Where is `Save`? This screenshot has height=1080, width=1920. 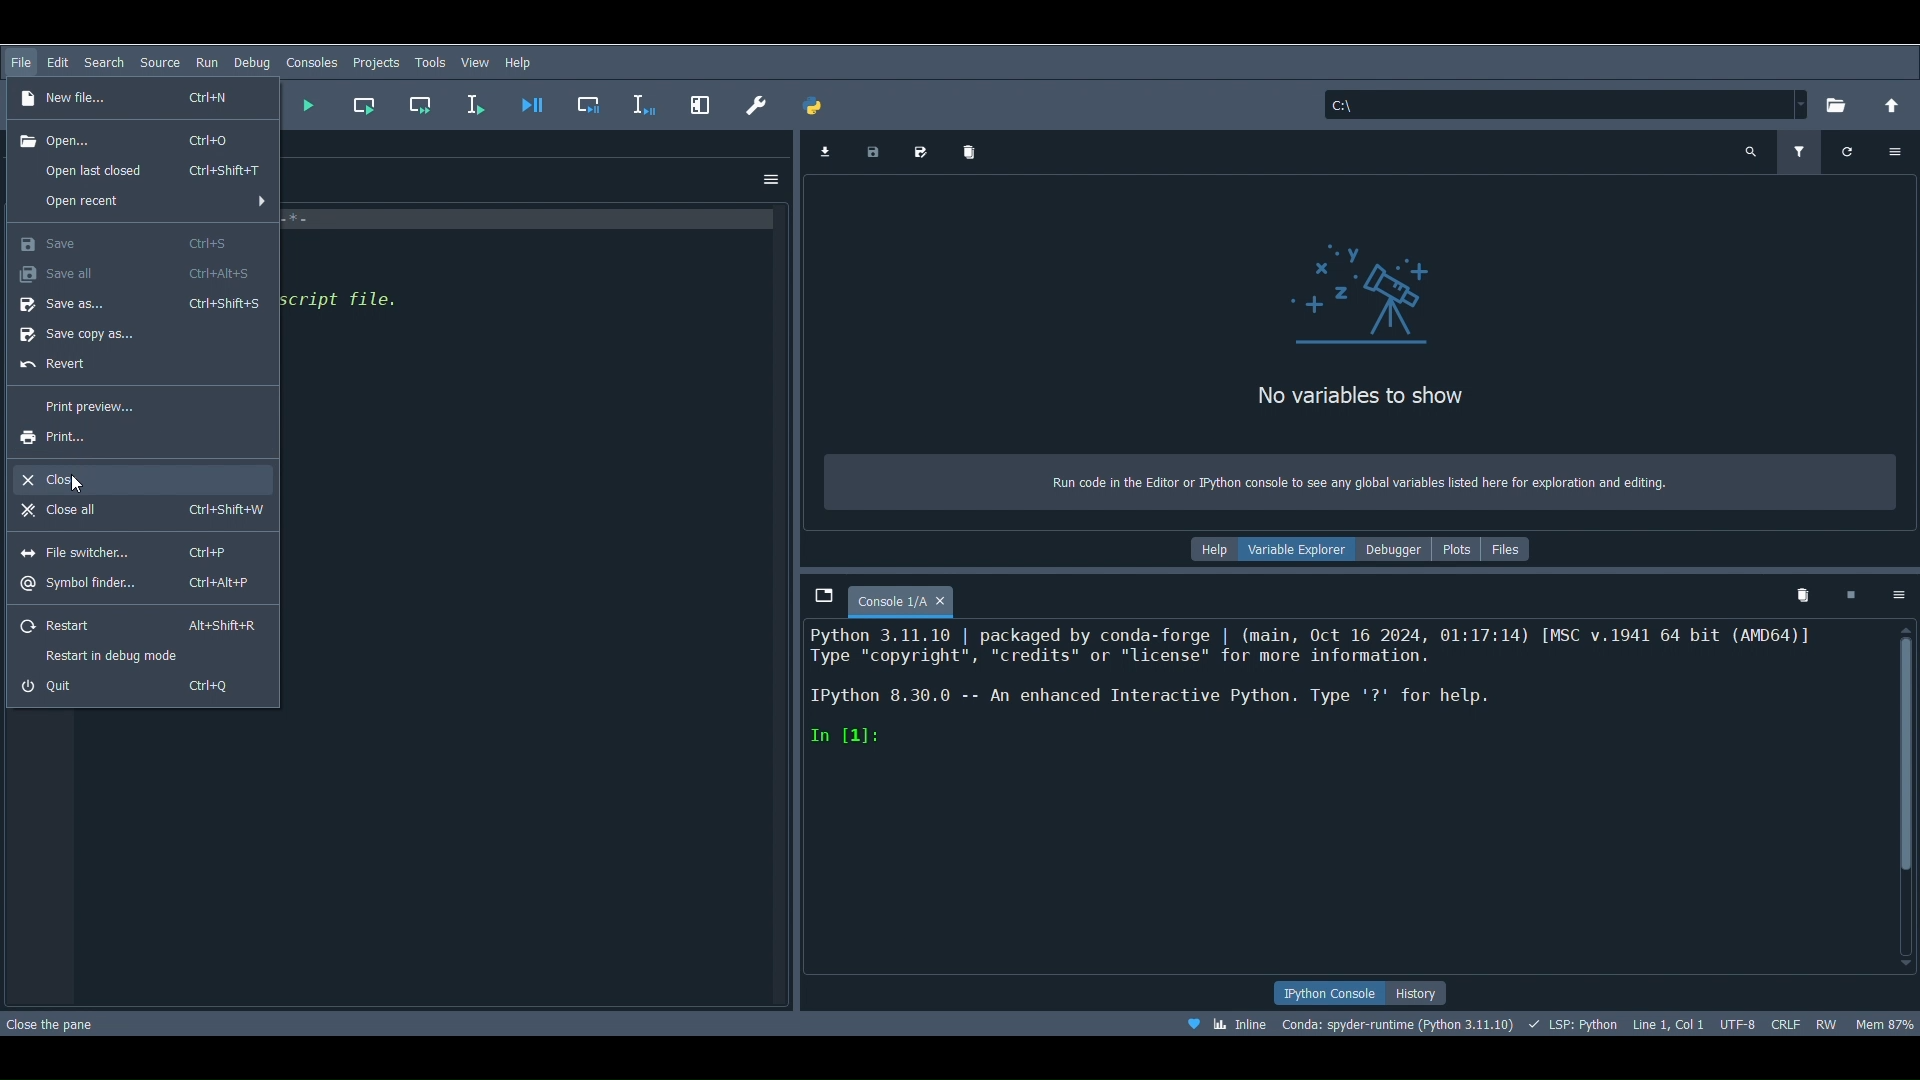 Save is located at coordinates (121, 243).